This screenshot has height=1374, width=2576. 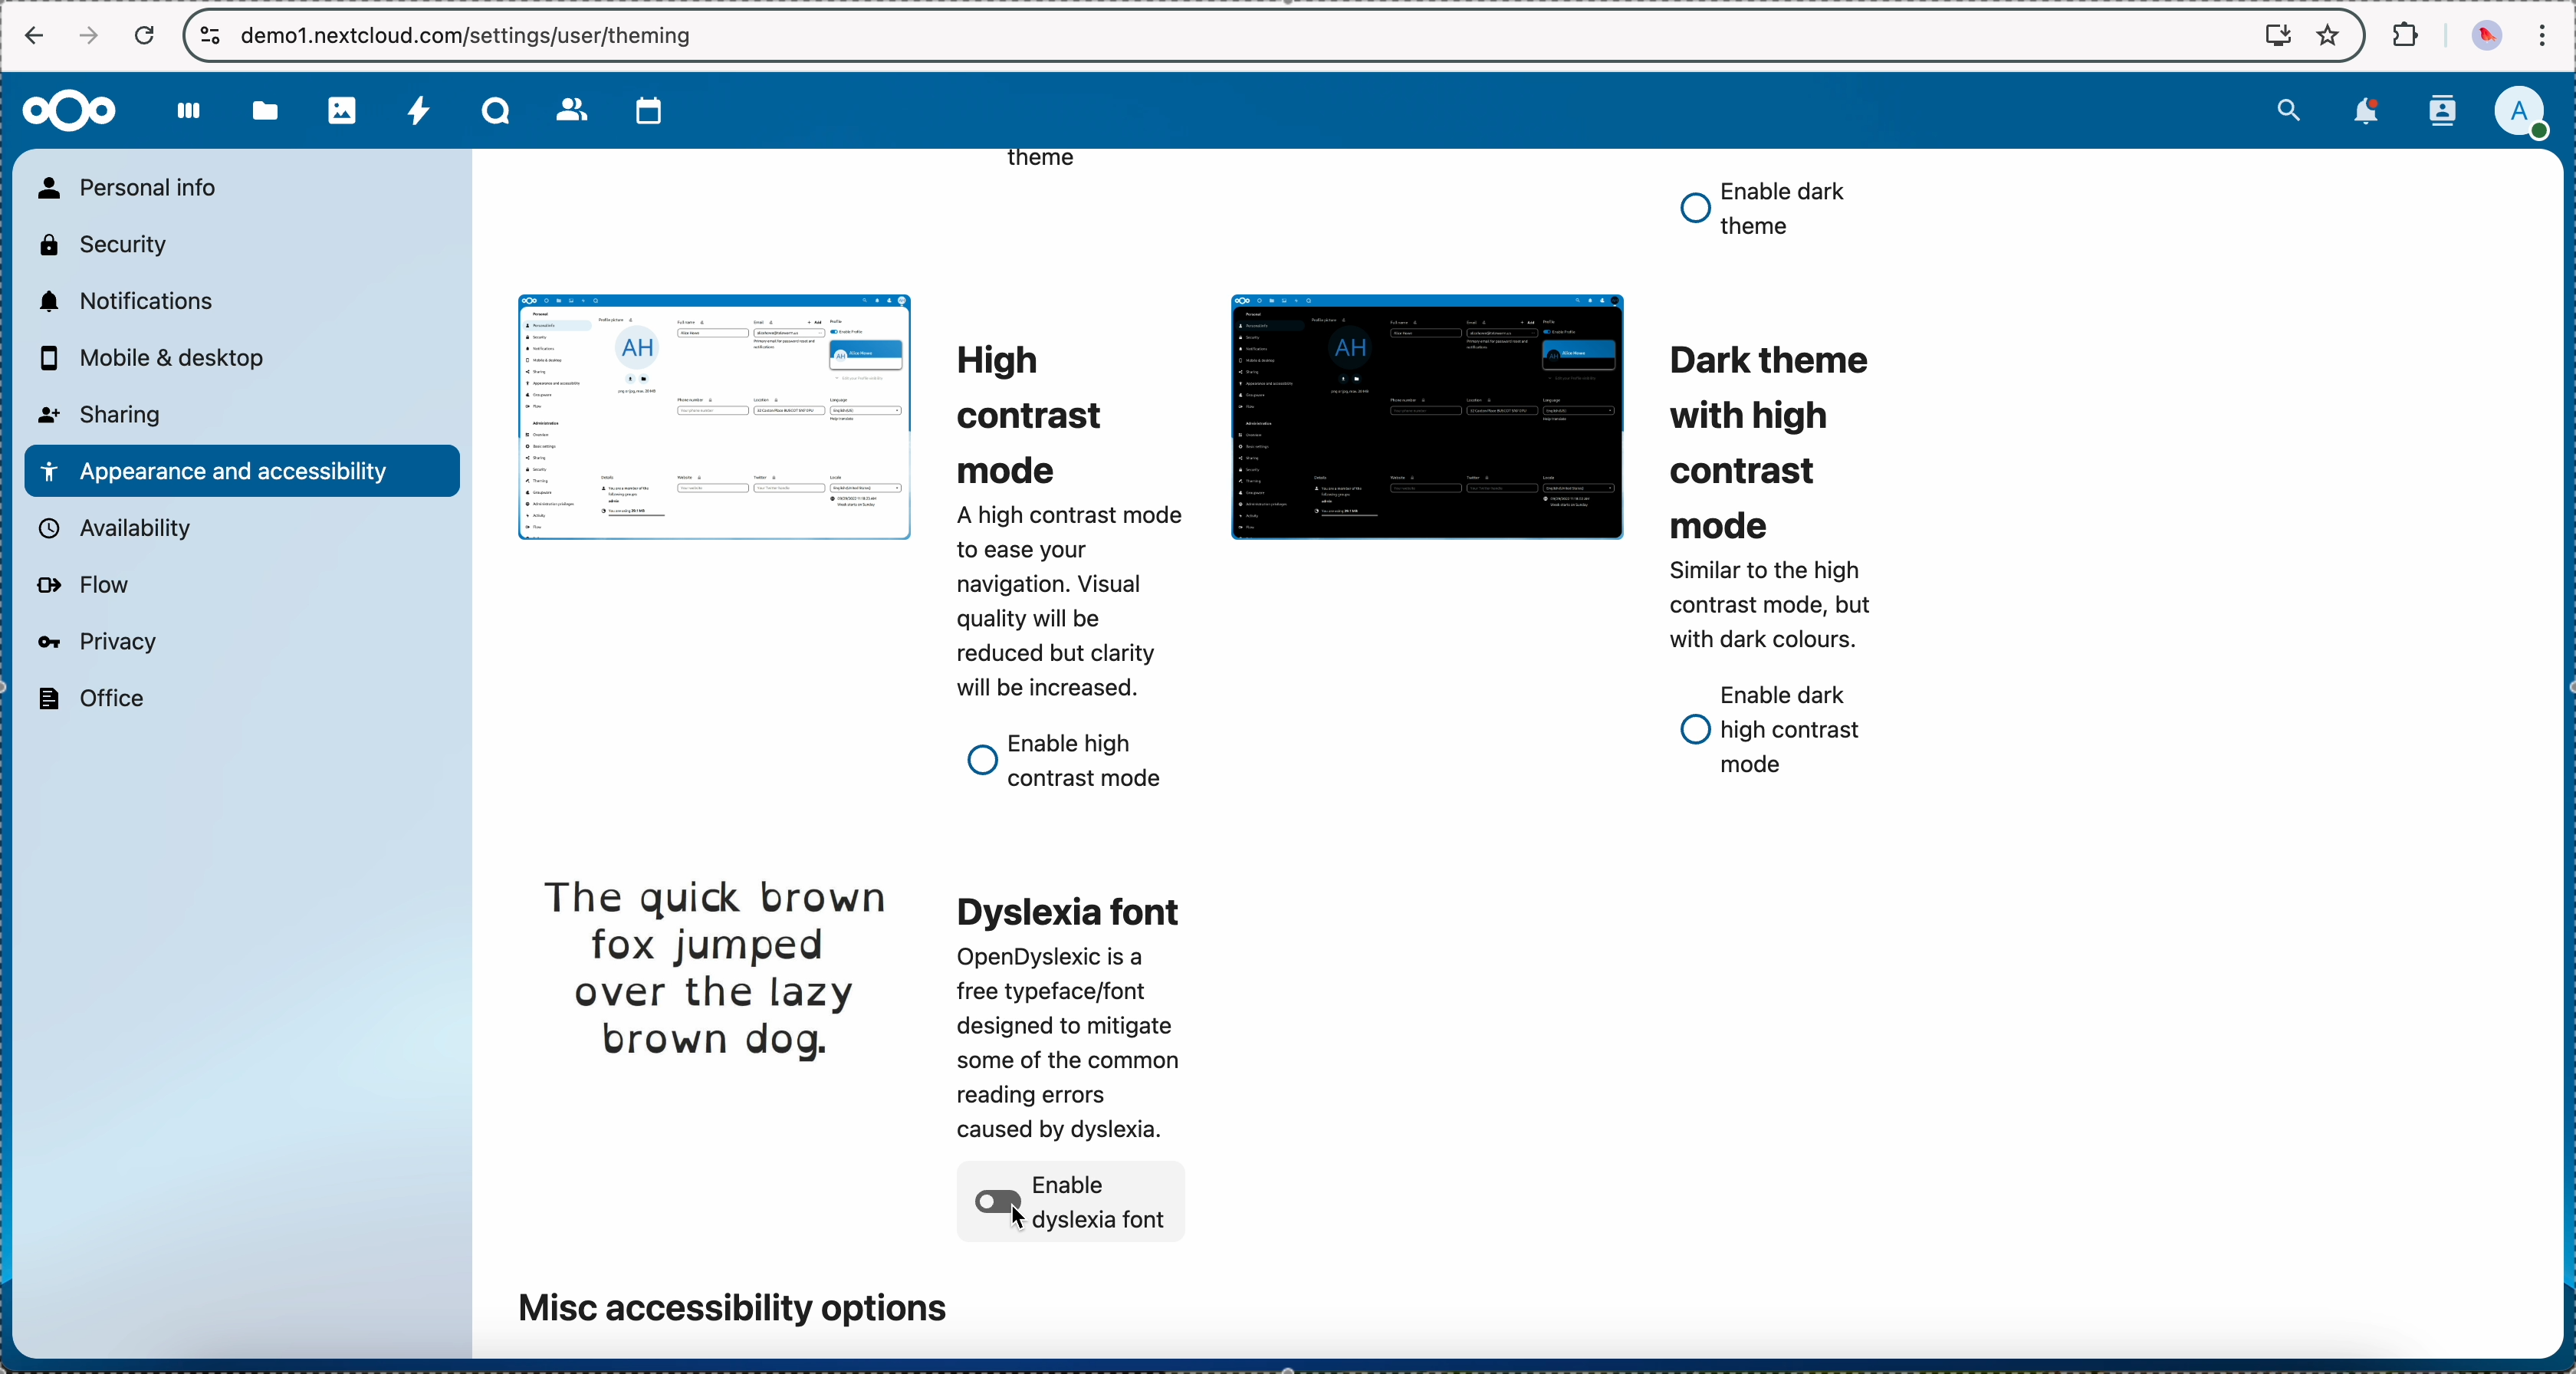 I want to click on misc accessibility options, so click(x=731, y=1304).